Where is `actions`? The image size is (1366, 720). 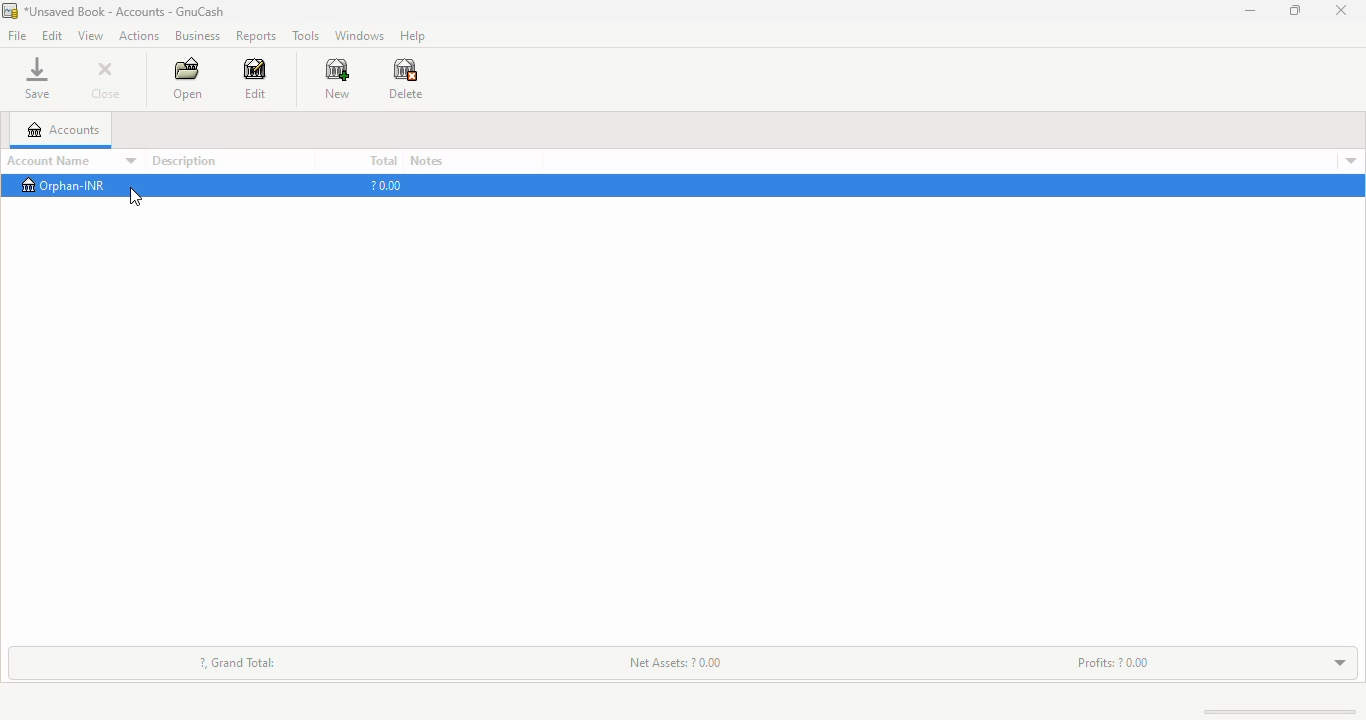
actions is located at coordinates (140, 36).